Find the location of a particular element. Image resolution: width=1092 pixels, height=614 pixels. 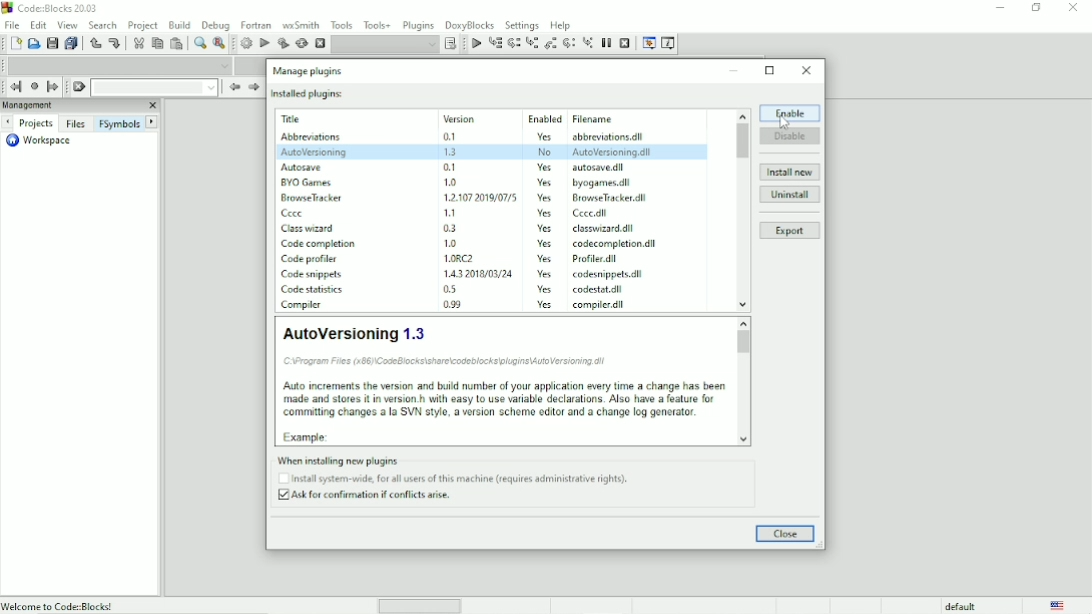

Next is located at coordinates (253, 88).